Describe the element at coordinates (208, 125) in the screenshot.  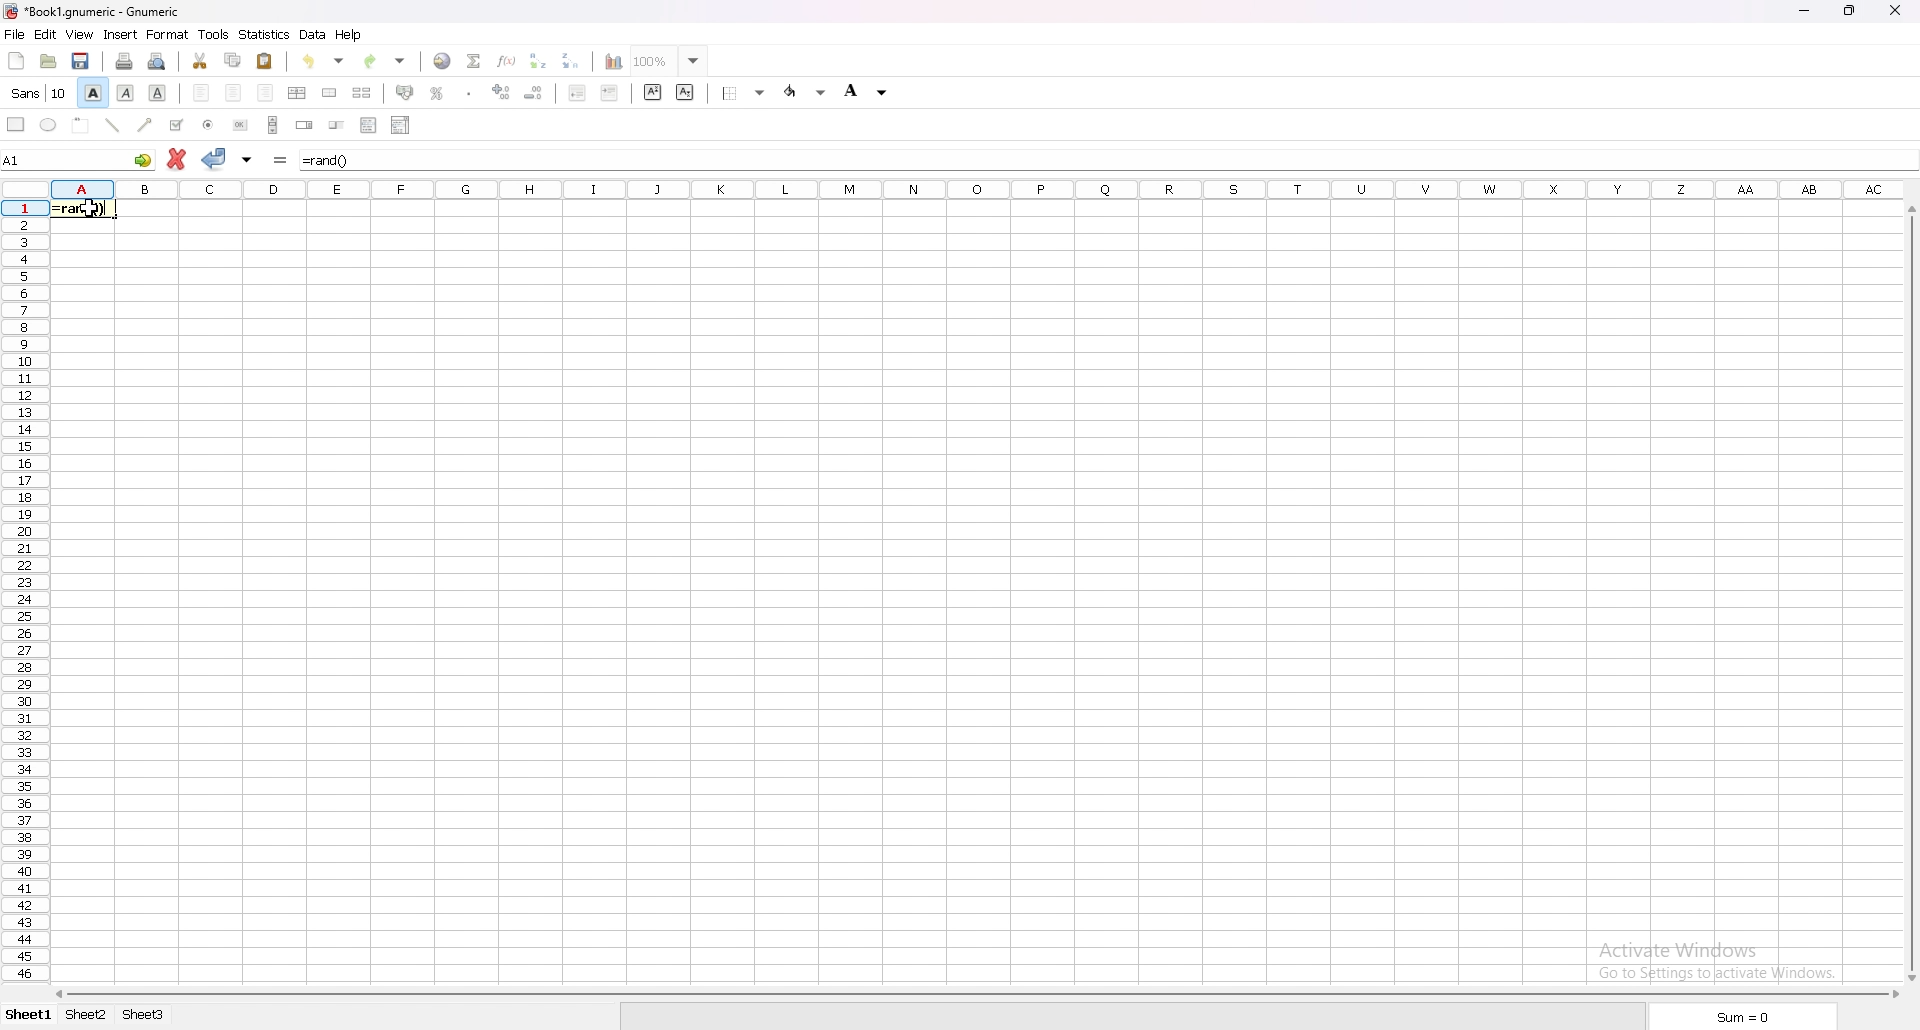
I see `radio button` at that location.